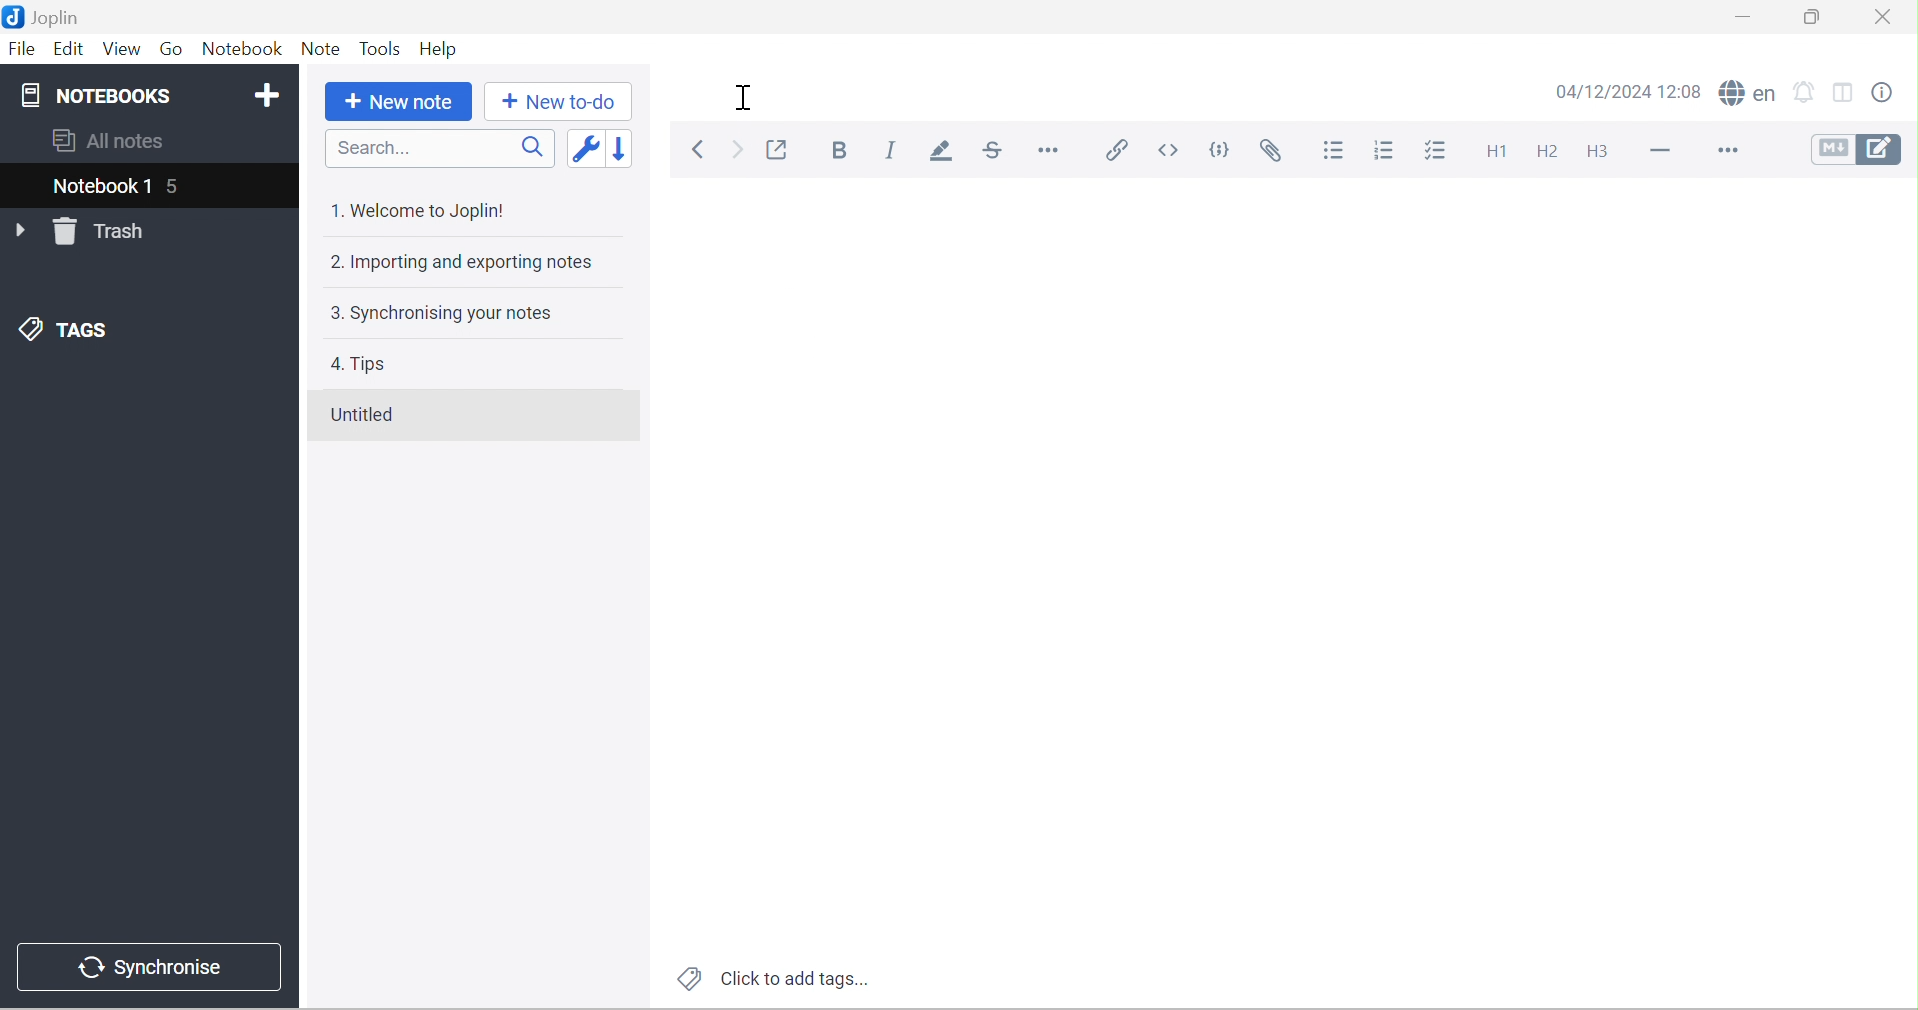 The height and width of the screenshot is (1010, 1918). What do you see at coordinates (779, 149) in the screenshot?
I see `Toggle external editing` at bounding box center [779, 149].